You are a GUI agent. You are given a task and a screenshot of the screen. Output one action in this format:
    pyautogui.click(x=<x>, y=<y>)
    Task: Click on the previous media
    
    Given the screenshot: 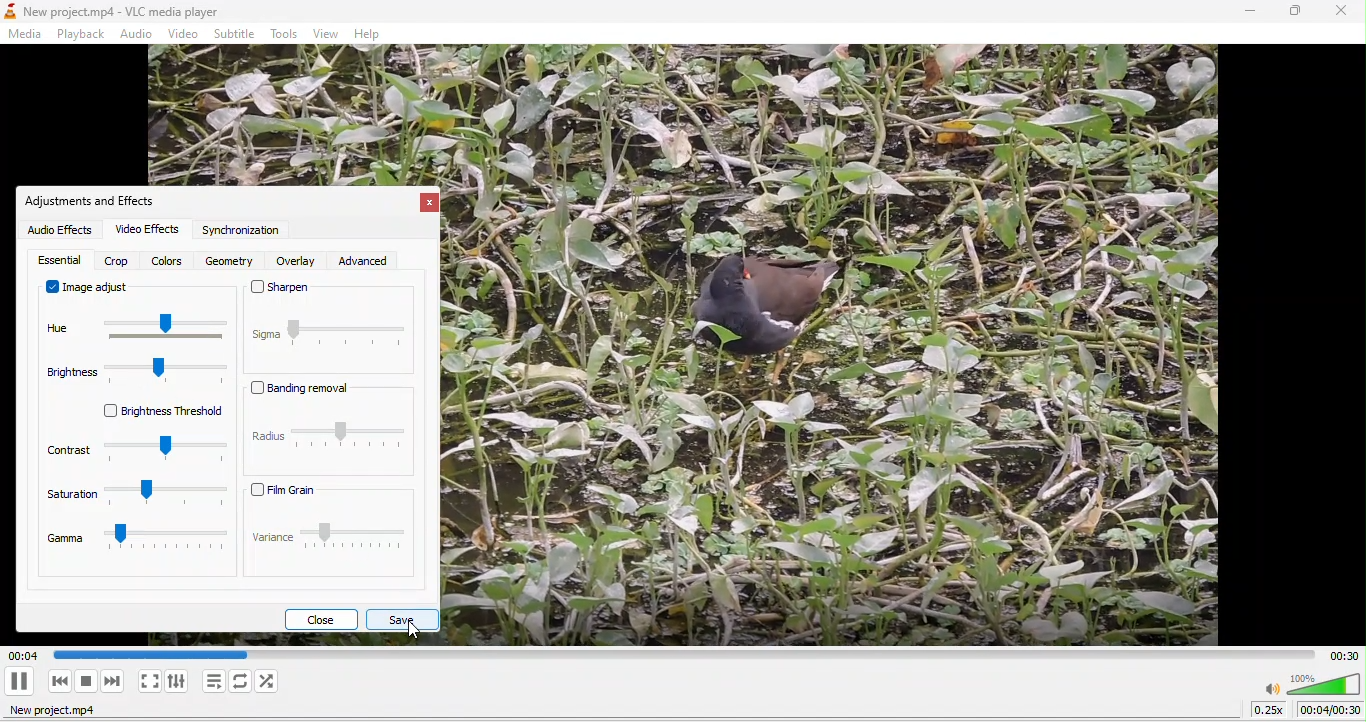 What is the action you would take?
    pyautogui.click(x=59, y=681)
    